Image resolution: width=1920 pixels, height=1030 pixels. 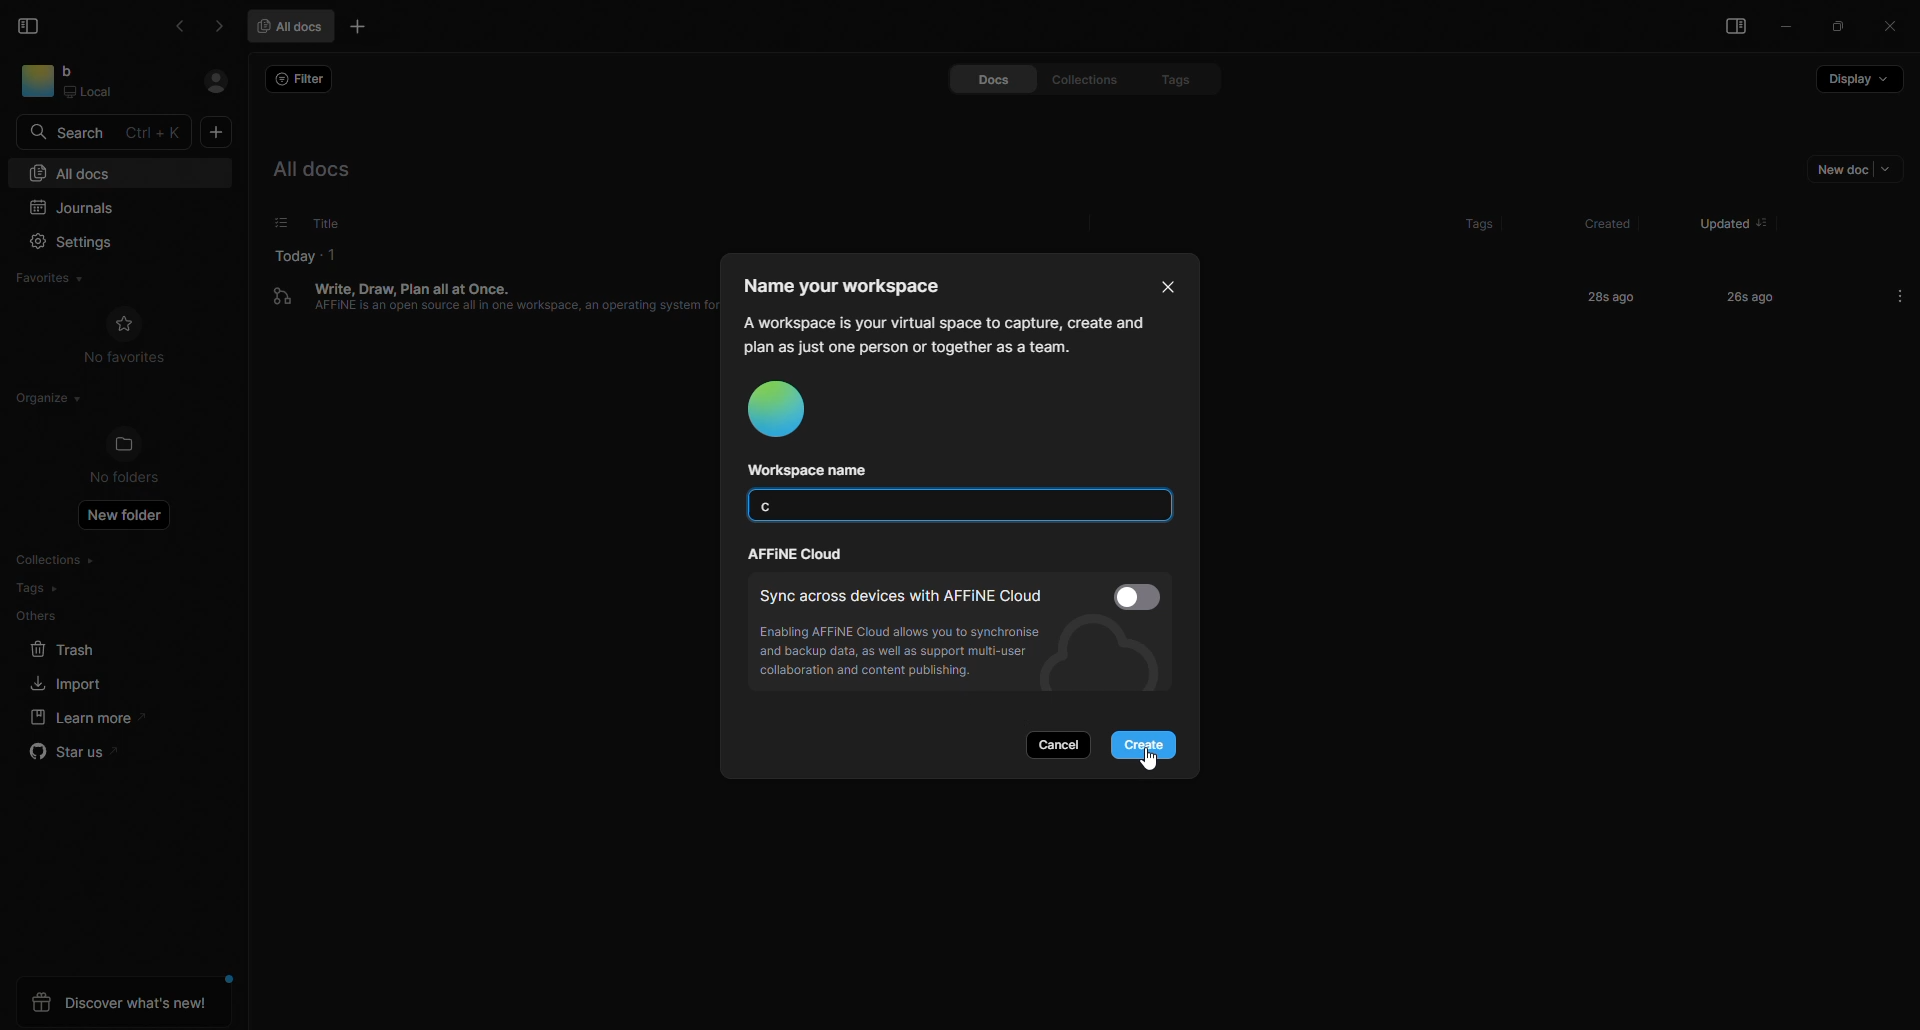 What do you see at coordinates (975, 80) in the screenshot?
I see `docs` at bounding box center [975, 80].